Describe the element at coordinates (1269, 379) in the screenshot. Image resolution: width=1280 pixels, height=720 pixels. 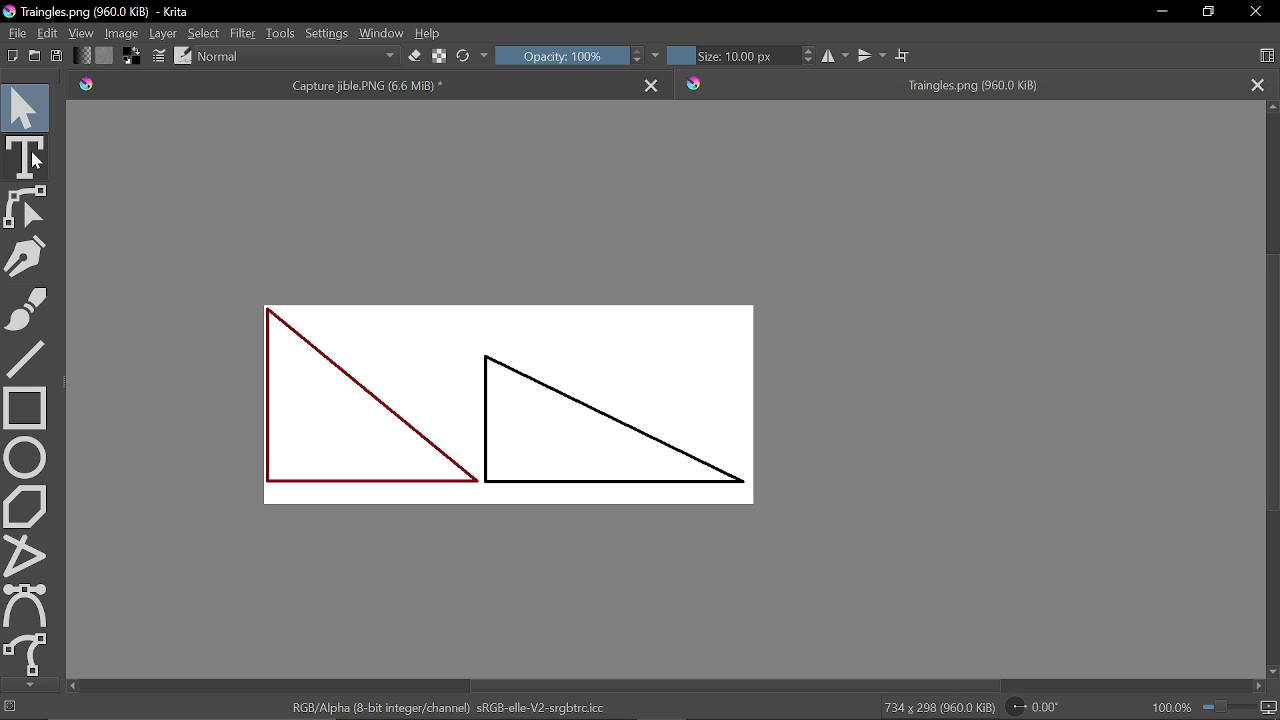
I see `vertical scrollbar` at that location.